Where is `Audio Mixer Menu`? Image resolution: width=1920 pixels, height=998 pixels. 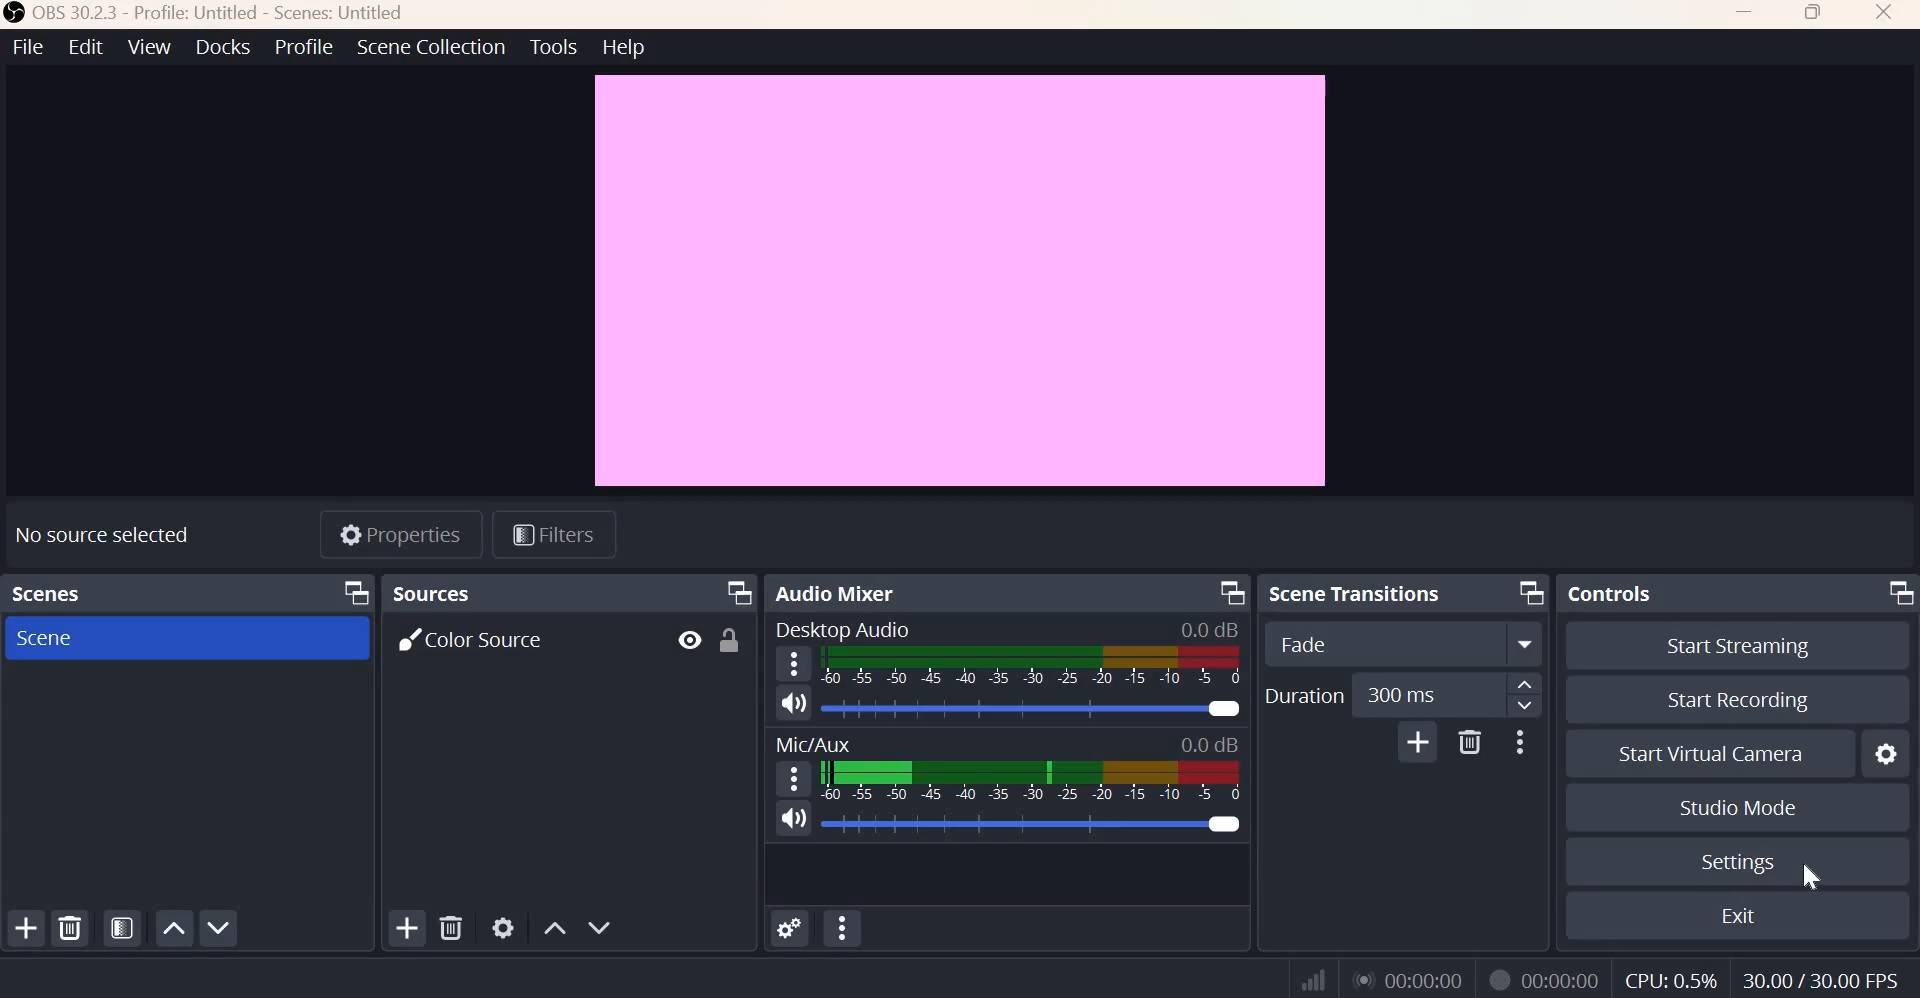
Audio Mixer Menu is located at coordinates (842, 929).